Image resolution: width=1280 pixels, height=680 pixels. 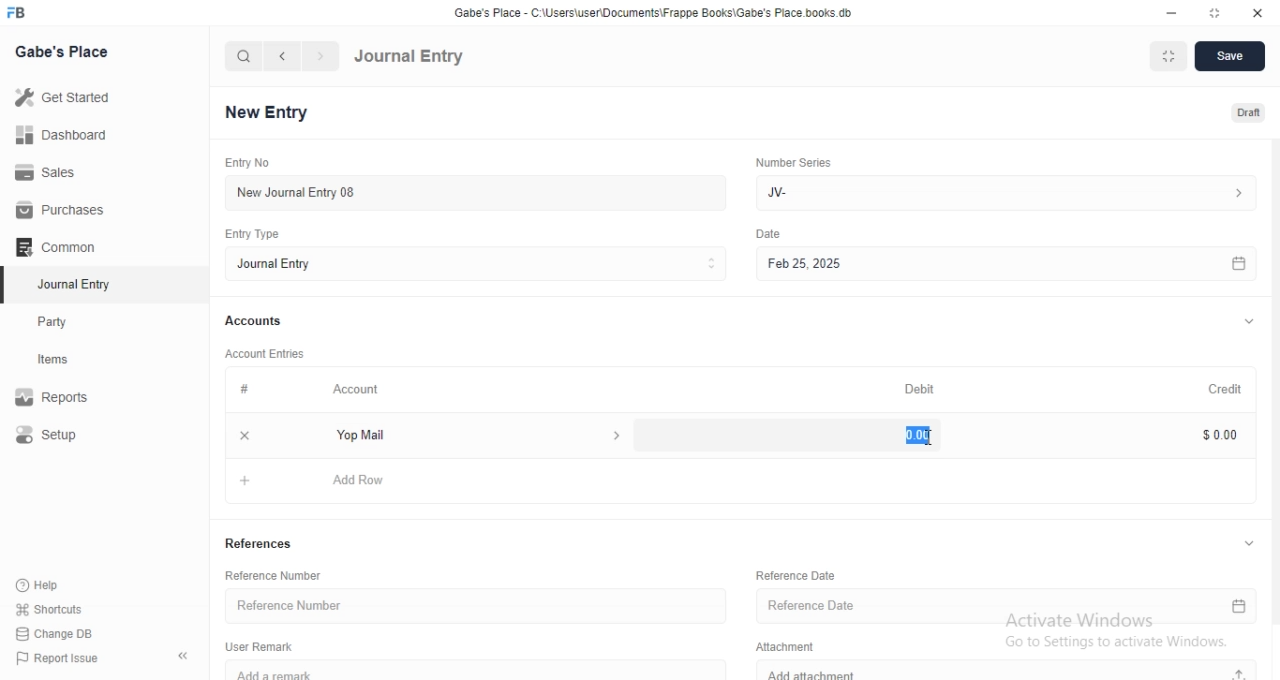 I want to click on Dashboard, so click(x=61, y=138).